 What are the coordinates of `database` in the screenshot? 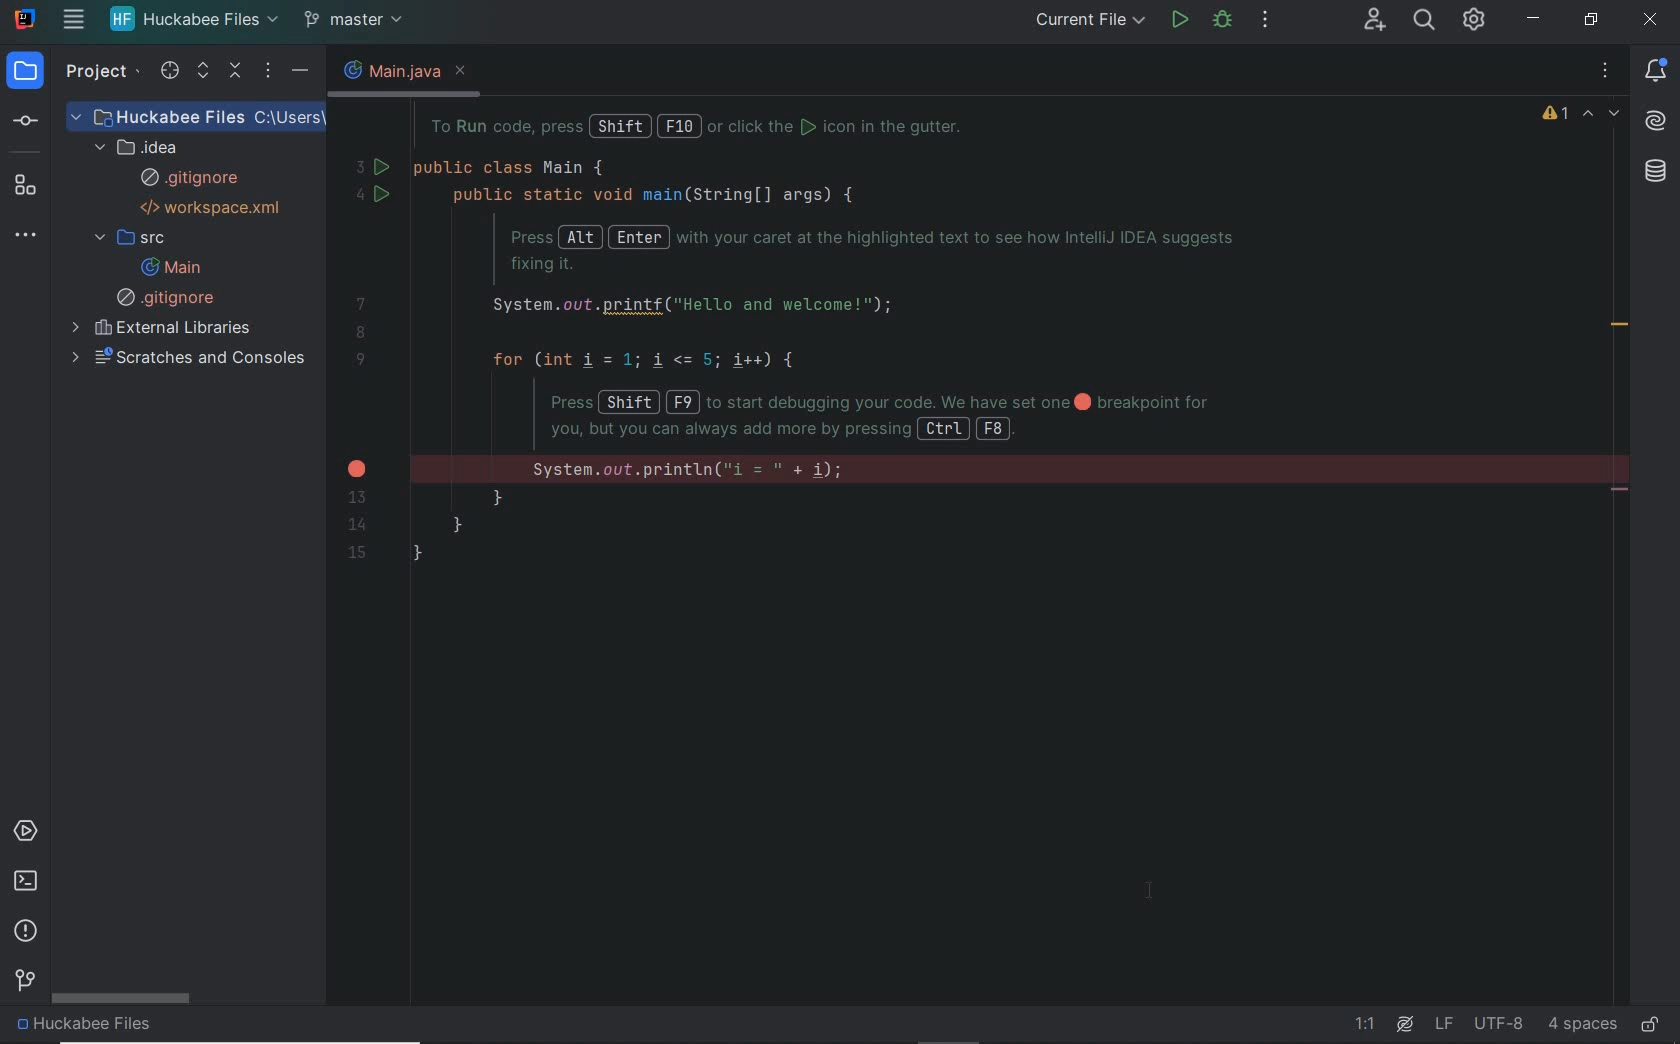 It's located at (1657, 173).